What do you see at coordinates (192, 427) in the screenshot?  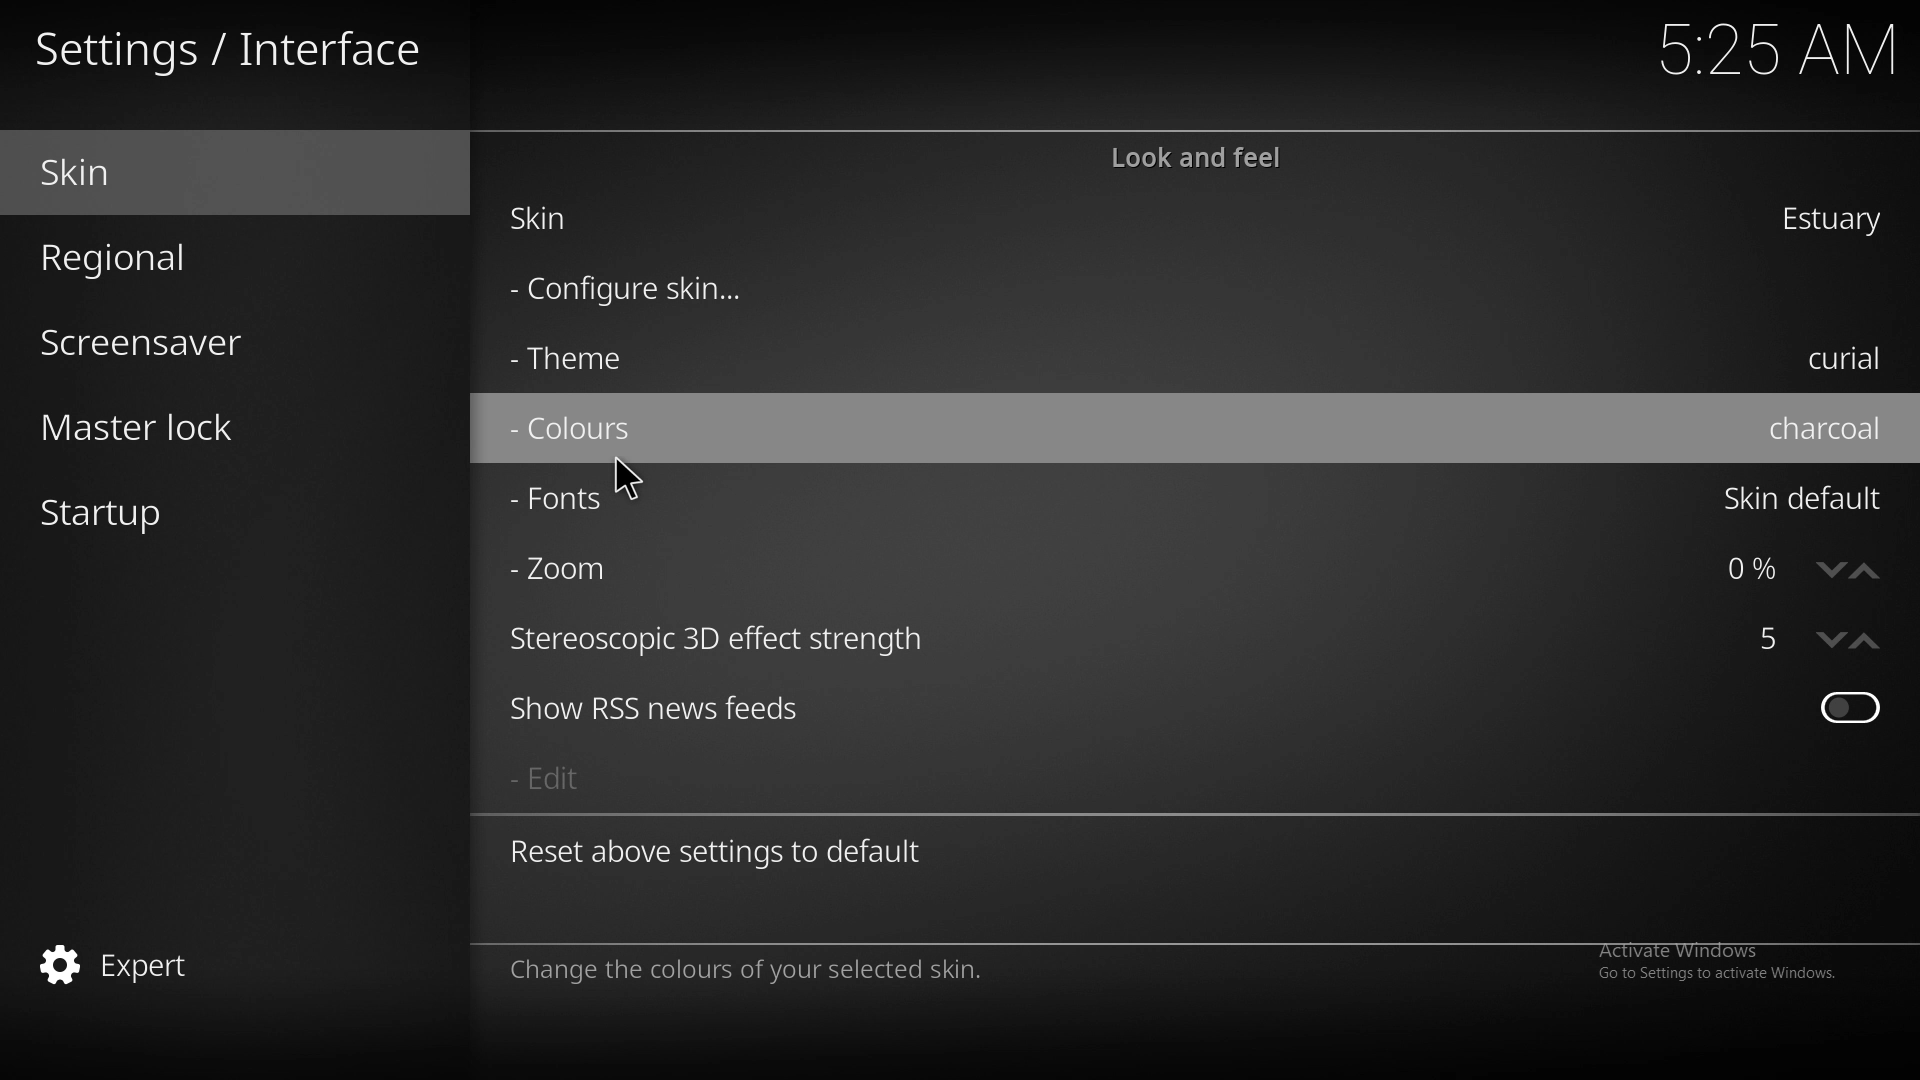 I see `master lock` at bounding box center [192, 427].